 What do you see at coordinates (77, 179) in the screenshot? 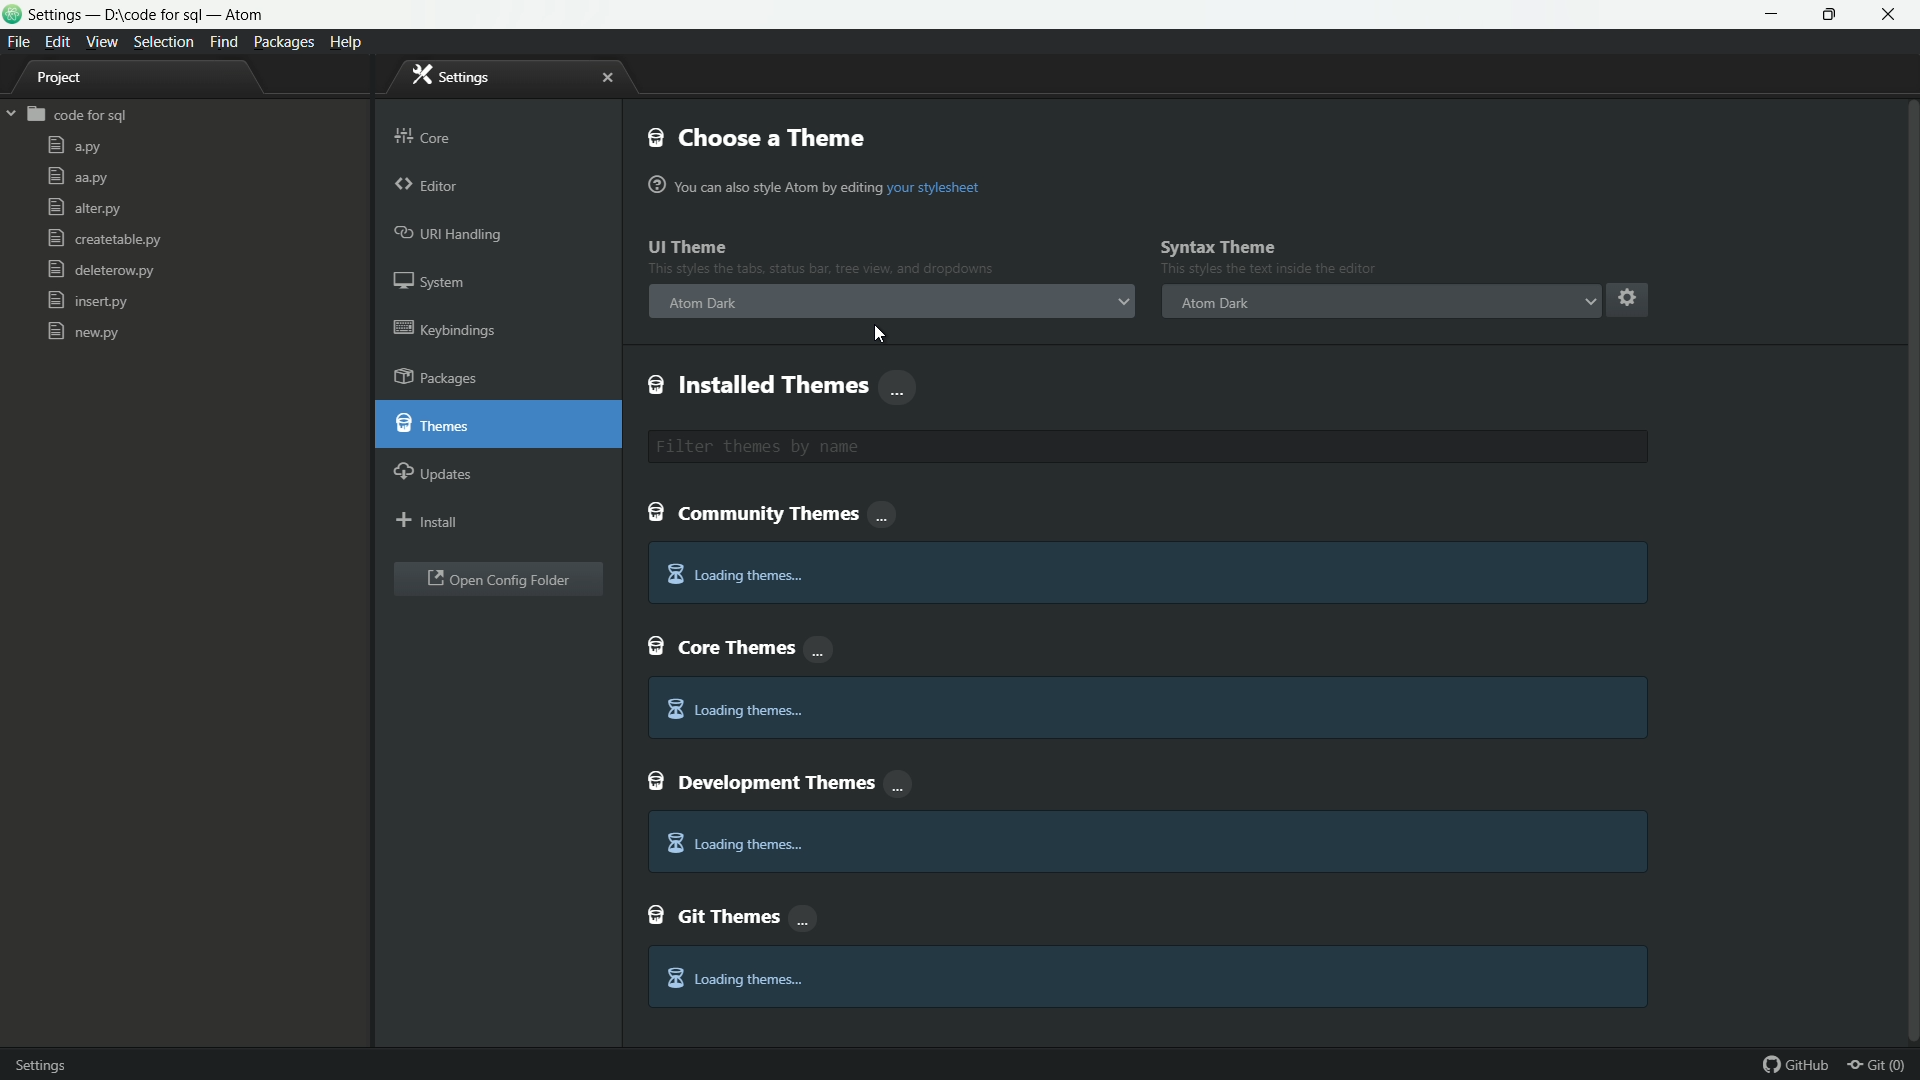
I see `aa.py file` at bounding box center [77, 179].